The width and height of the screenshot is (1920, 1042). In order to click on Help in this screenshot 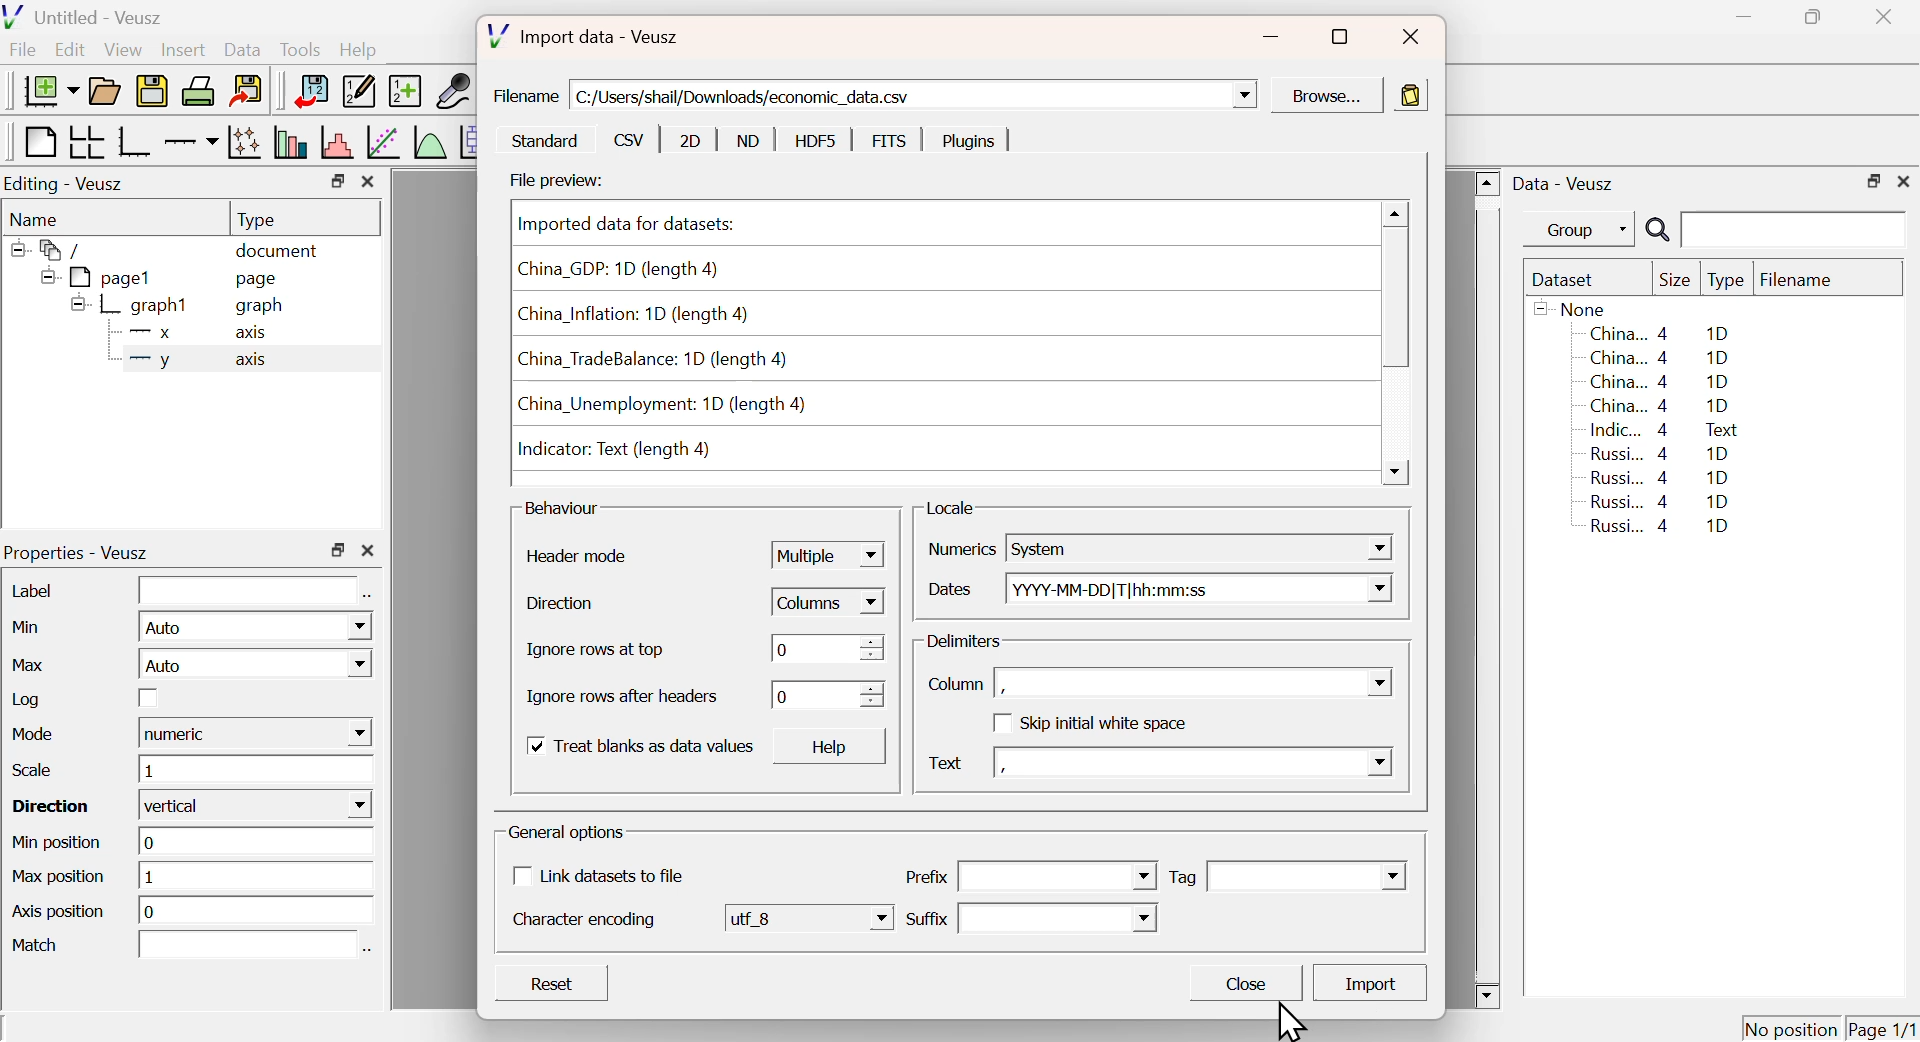, I will do `click(359, 50)`.